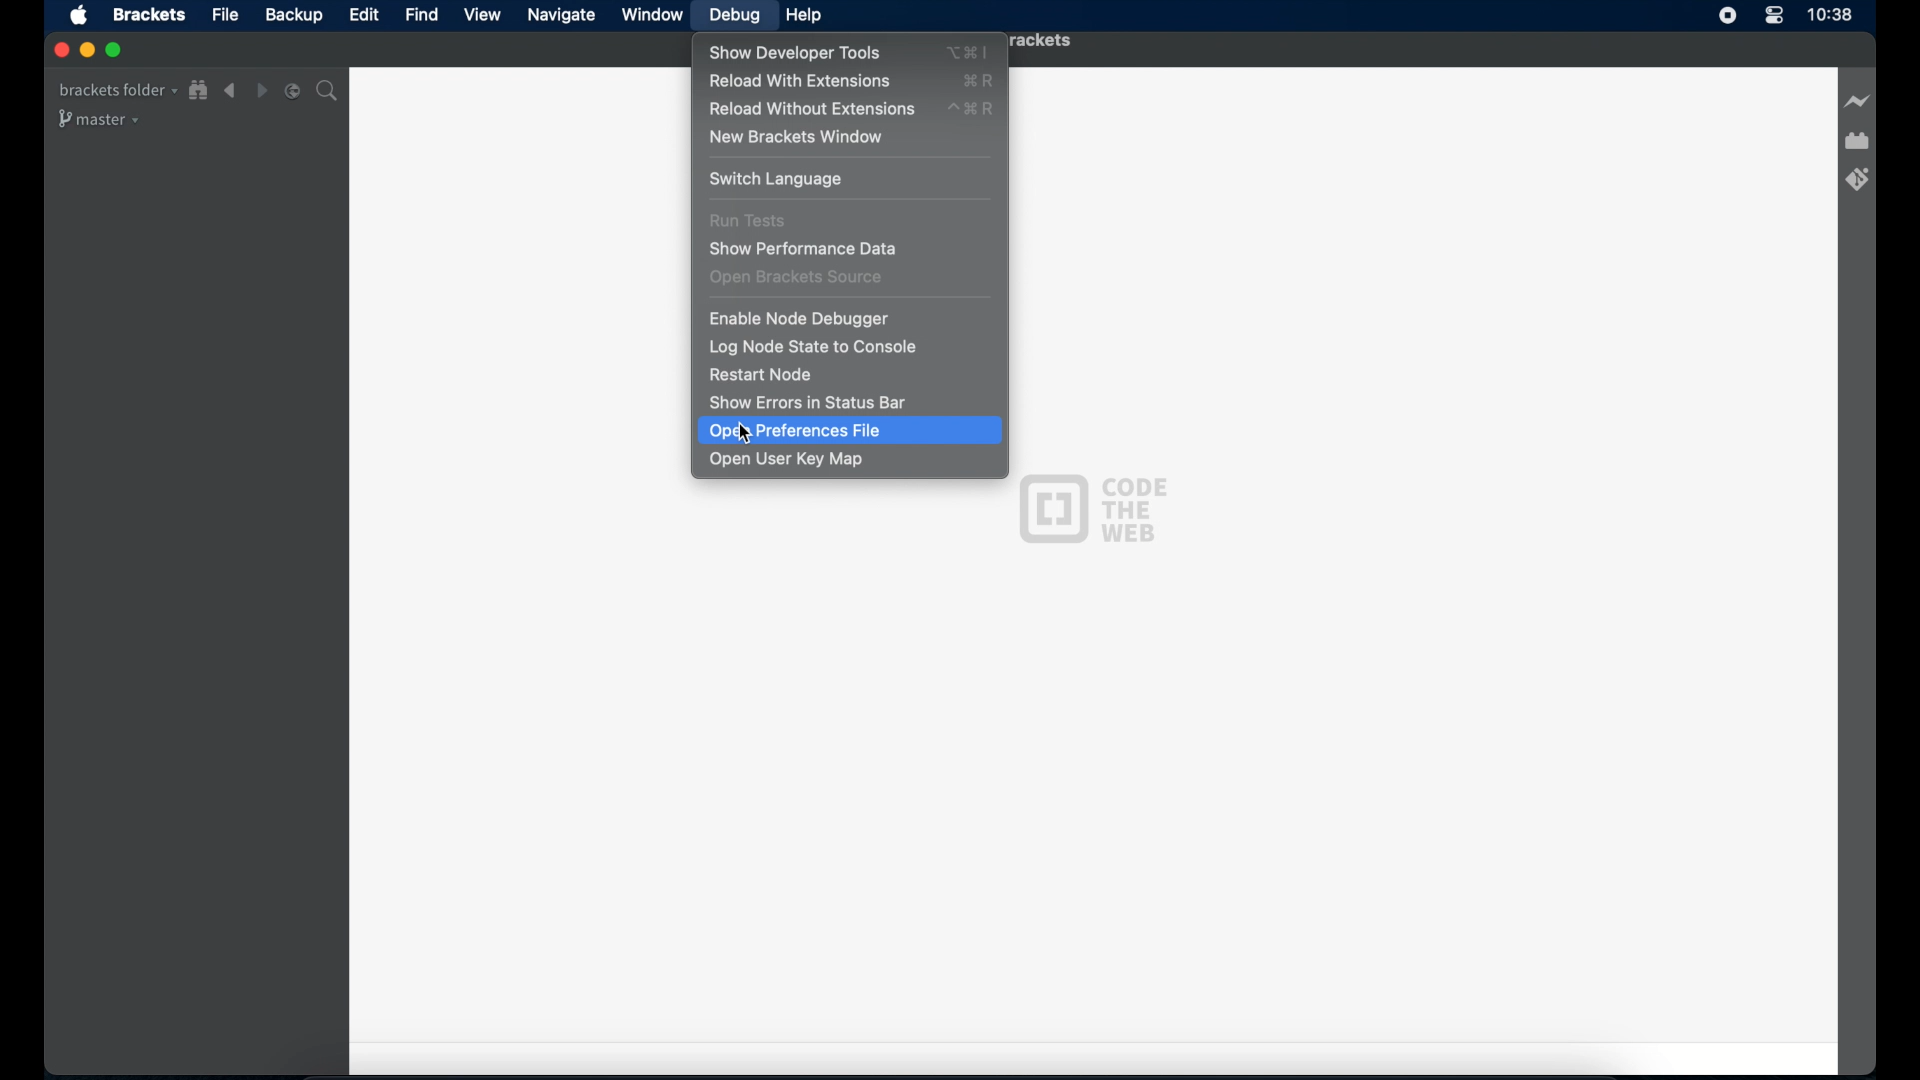 The image size is (1920, 1080). Describe the element at coordinates (797, 138) in the screenshot. I see `new brackets window` at that location.